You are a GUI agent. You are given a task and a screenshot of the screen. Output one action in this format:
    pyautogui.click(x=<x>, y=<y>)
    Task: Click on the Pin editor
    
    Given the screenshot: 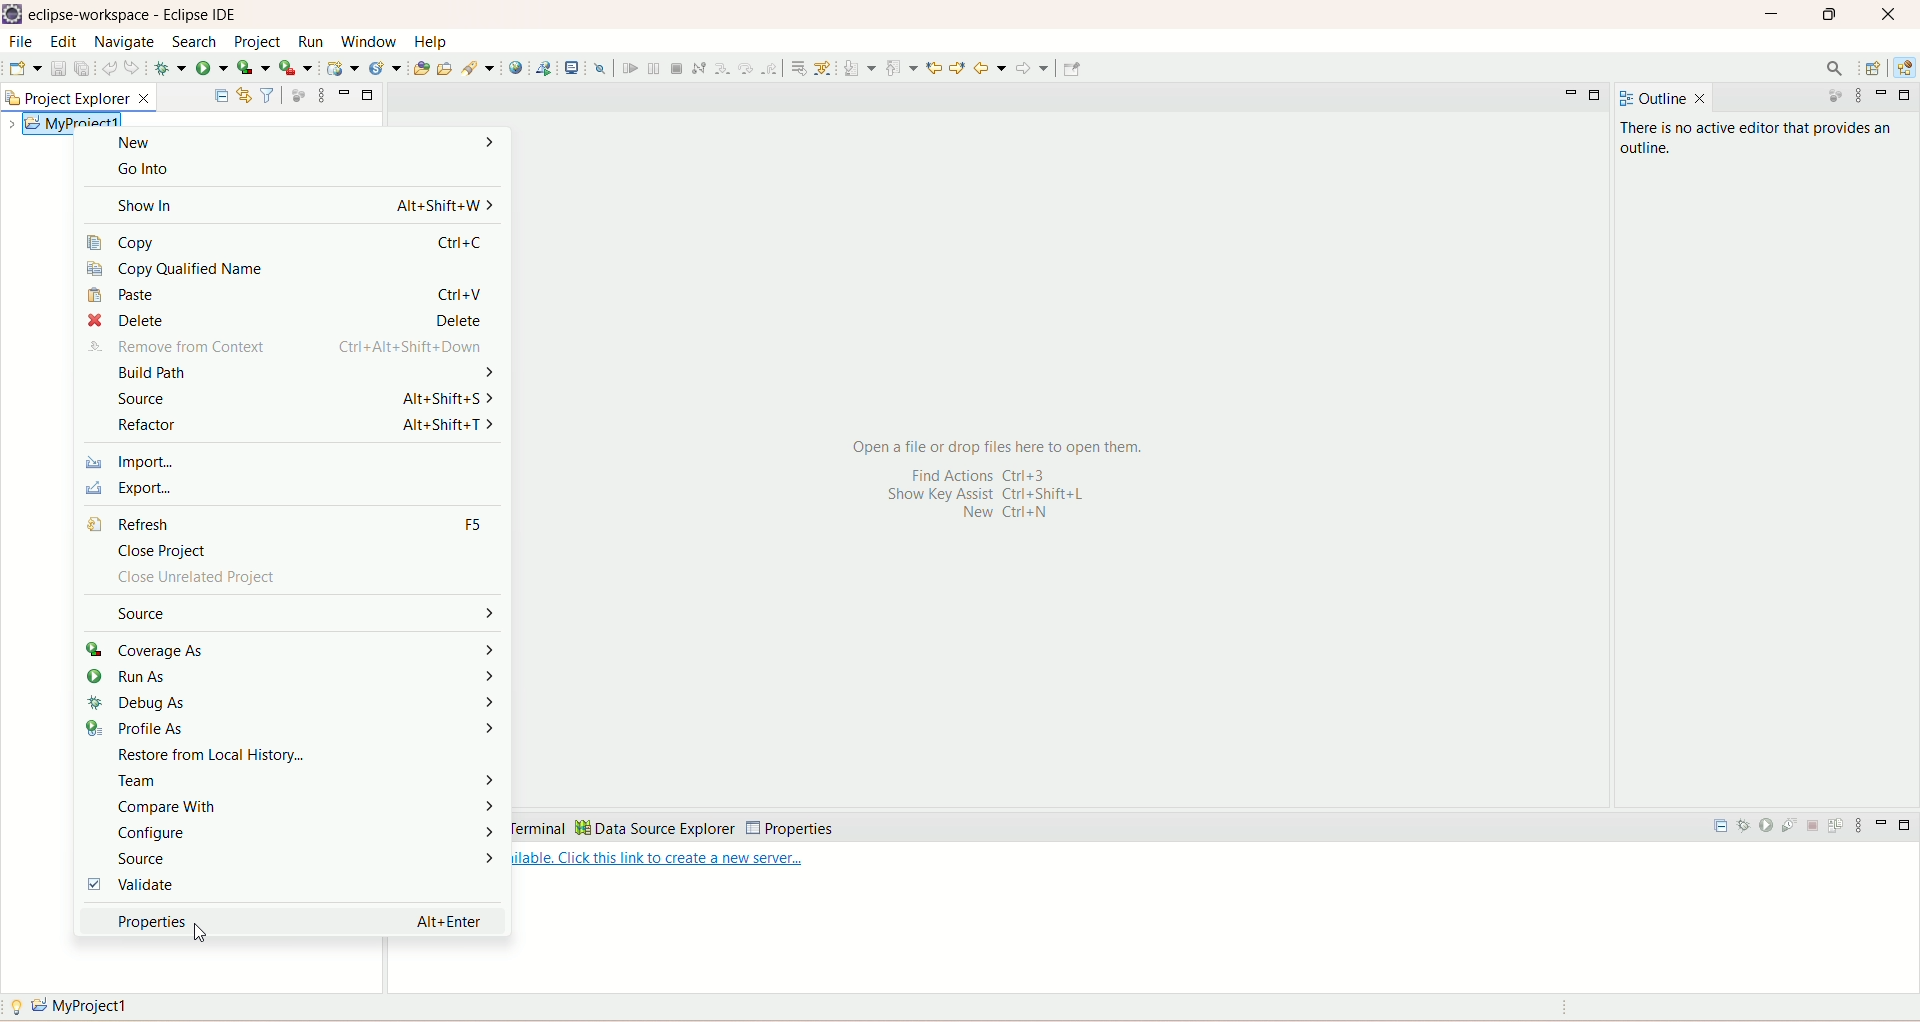 What is the action you would take?
    pyautogui.click(x=1073, y=69)
    